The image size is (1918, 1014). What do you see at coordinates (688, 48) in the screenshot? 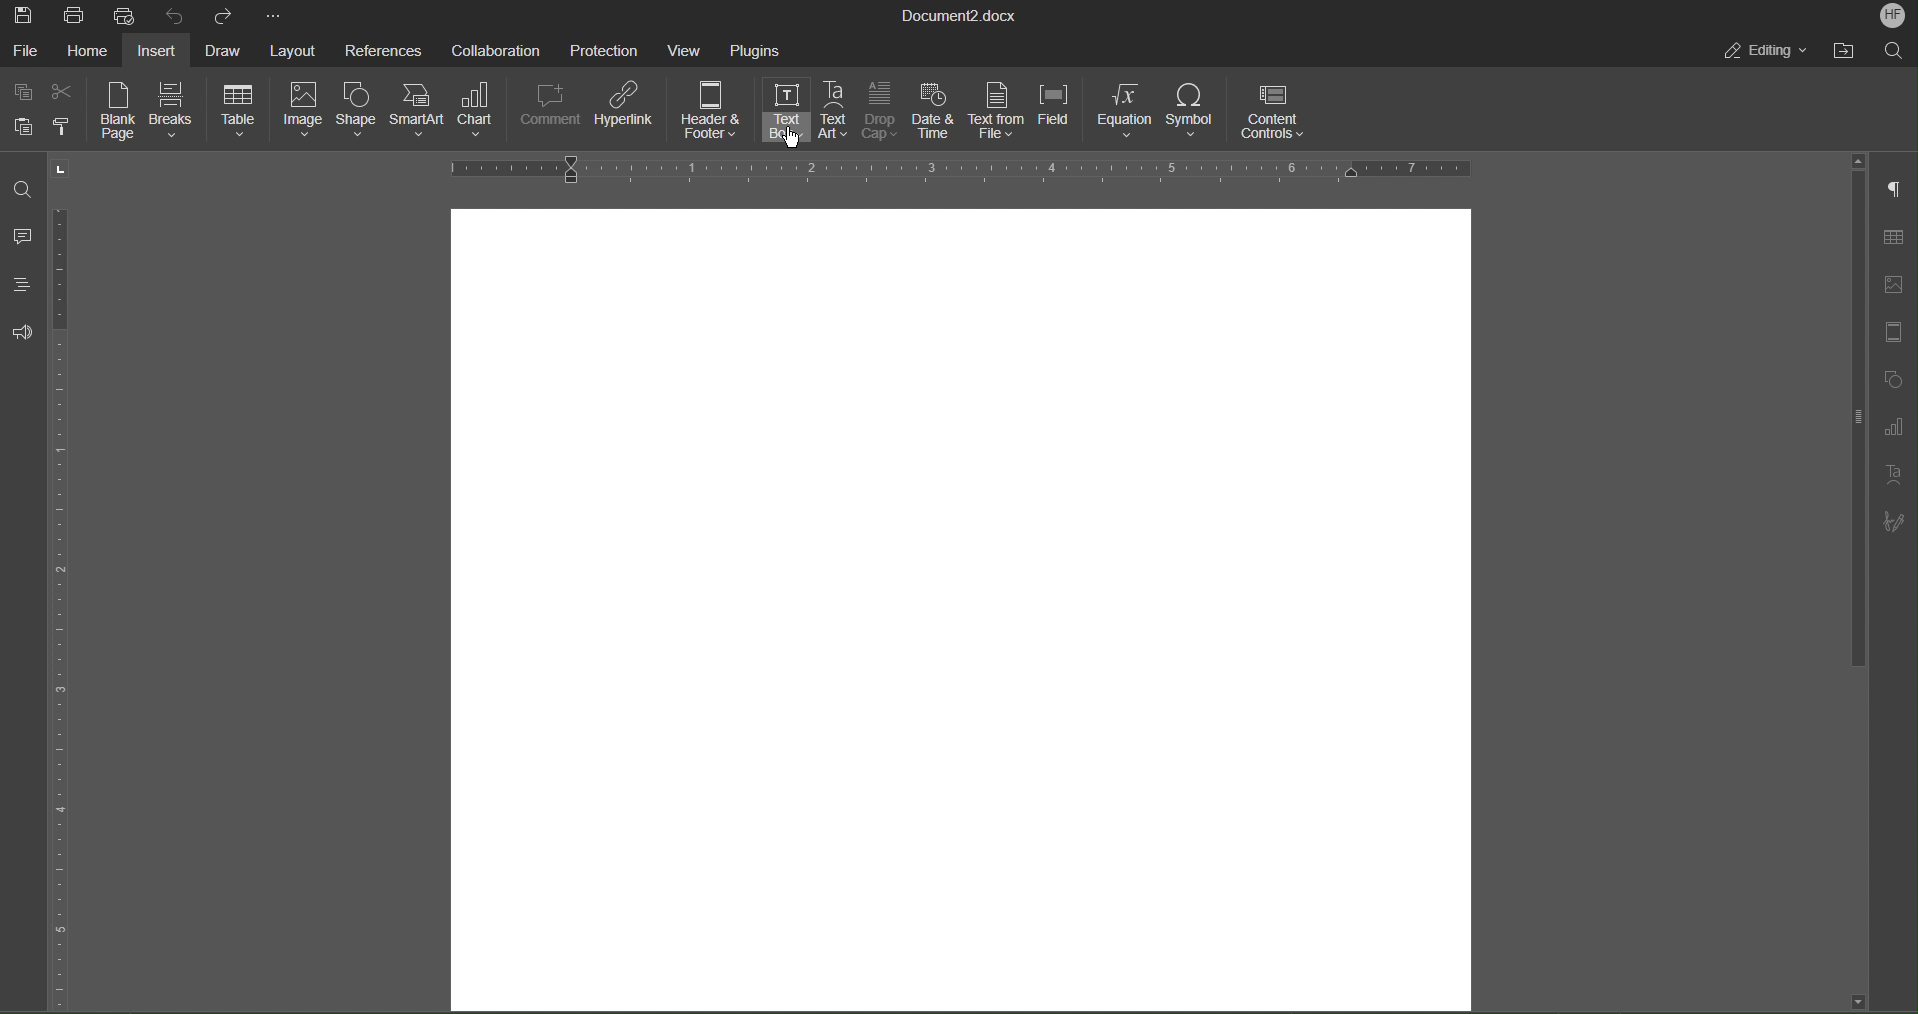
I see `View` at bounding box center [688, 48].